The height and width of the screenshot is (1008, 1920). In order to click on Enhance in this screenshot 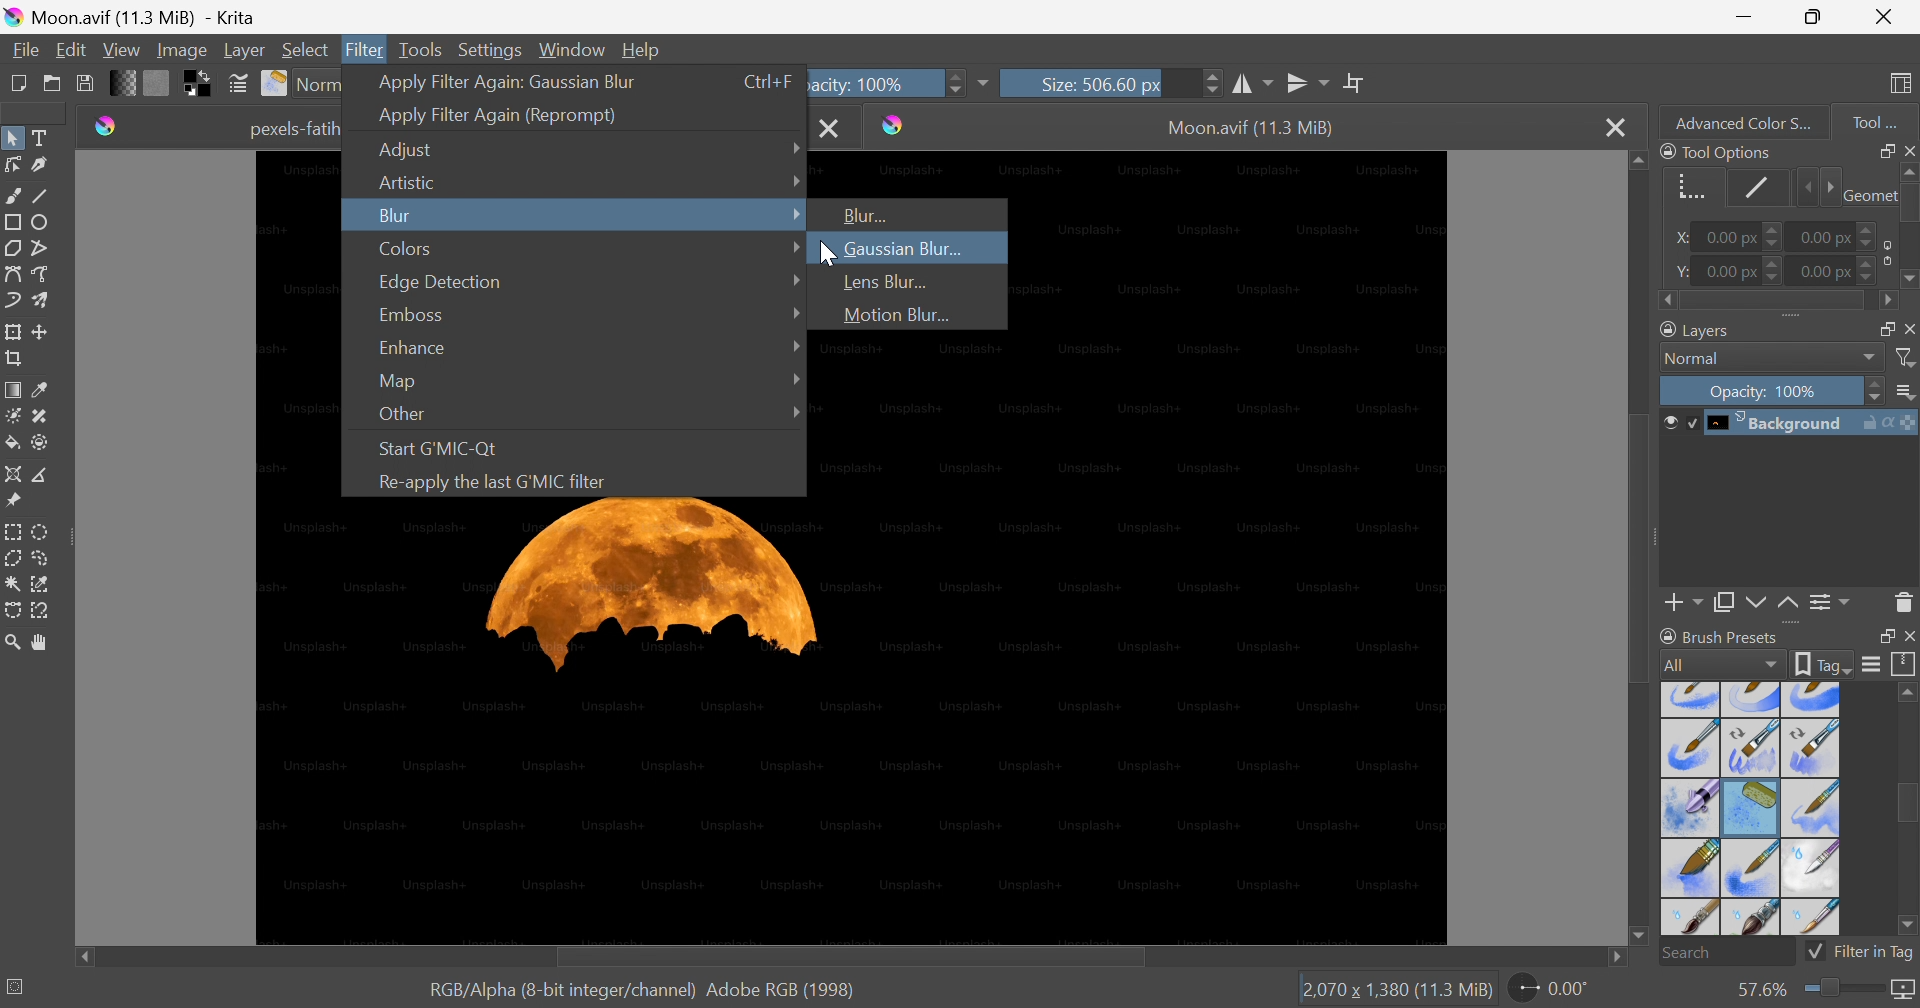, I will do `click(414, 347)`.